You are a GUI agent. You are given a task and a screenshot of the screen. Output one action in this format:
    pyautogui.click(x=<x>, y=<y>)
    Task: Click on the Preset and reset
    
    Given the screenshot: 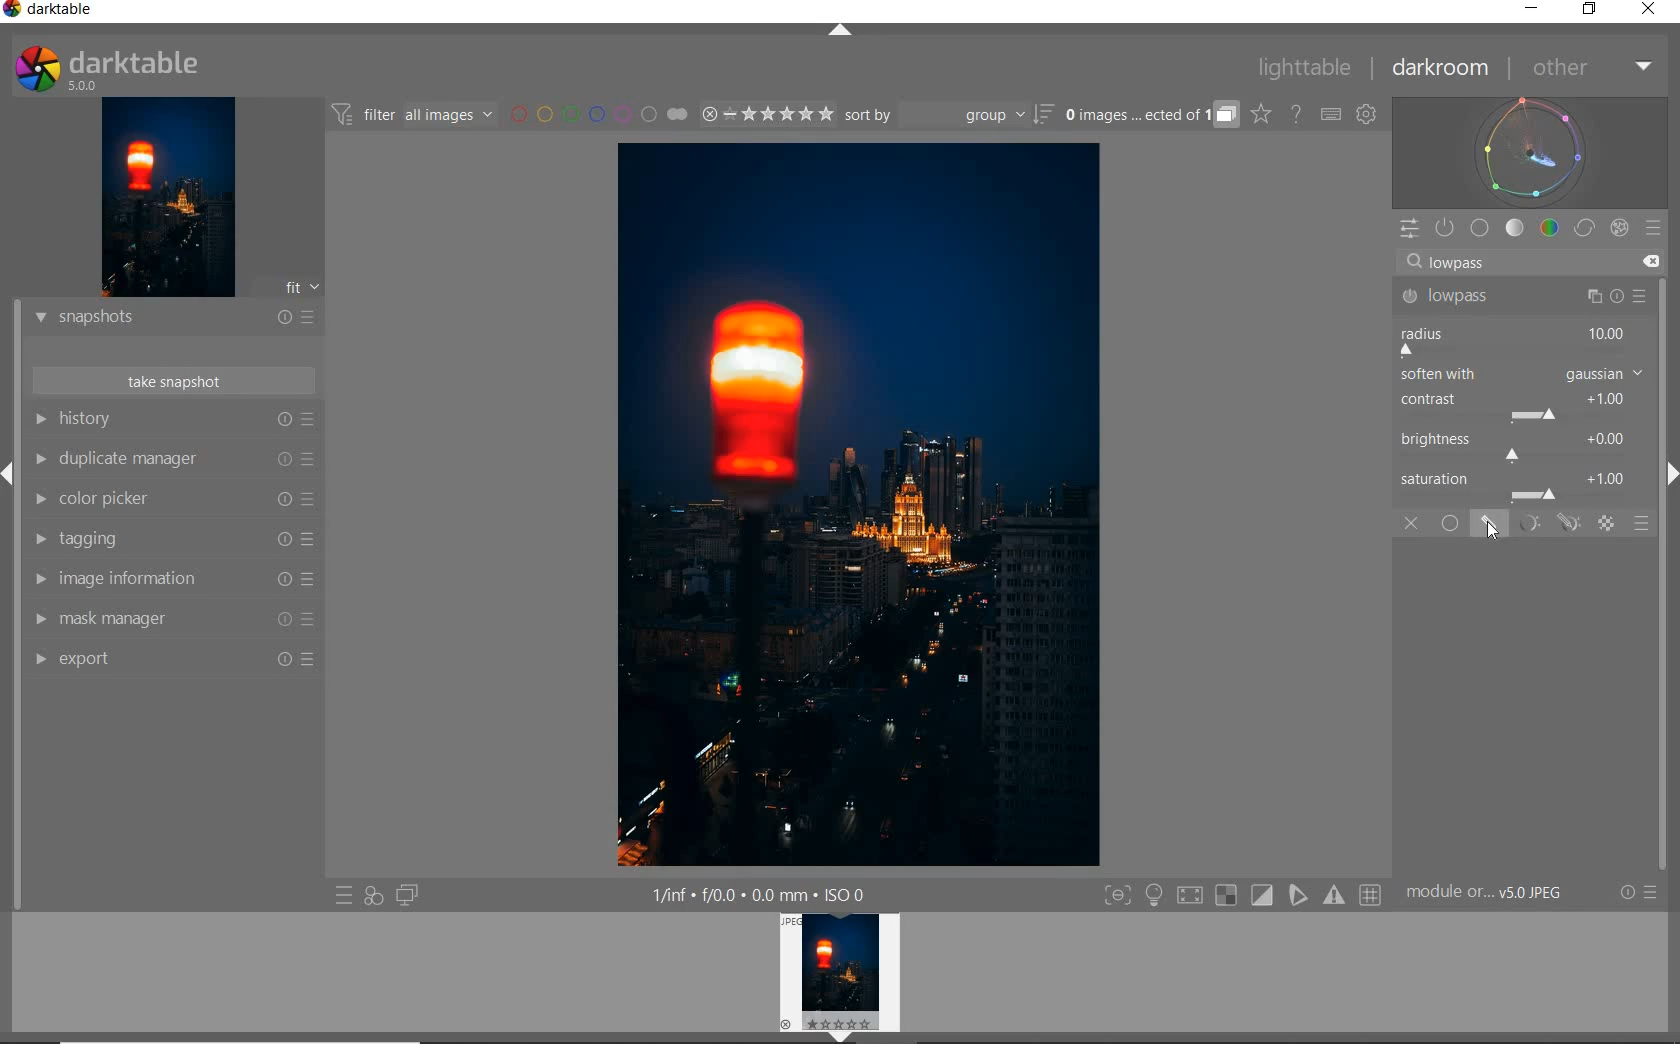 What is the action you would take?
    pyautogui.click(x=1595, y=298)
    